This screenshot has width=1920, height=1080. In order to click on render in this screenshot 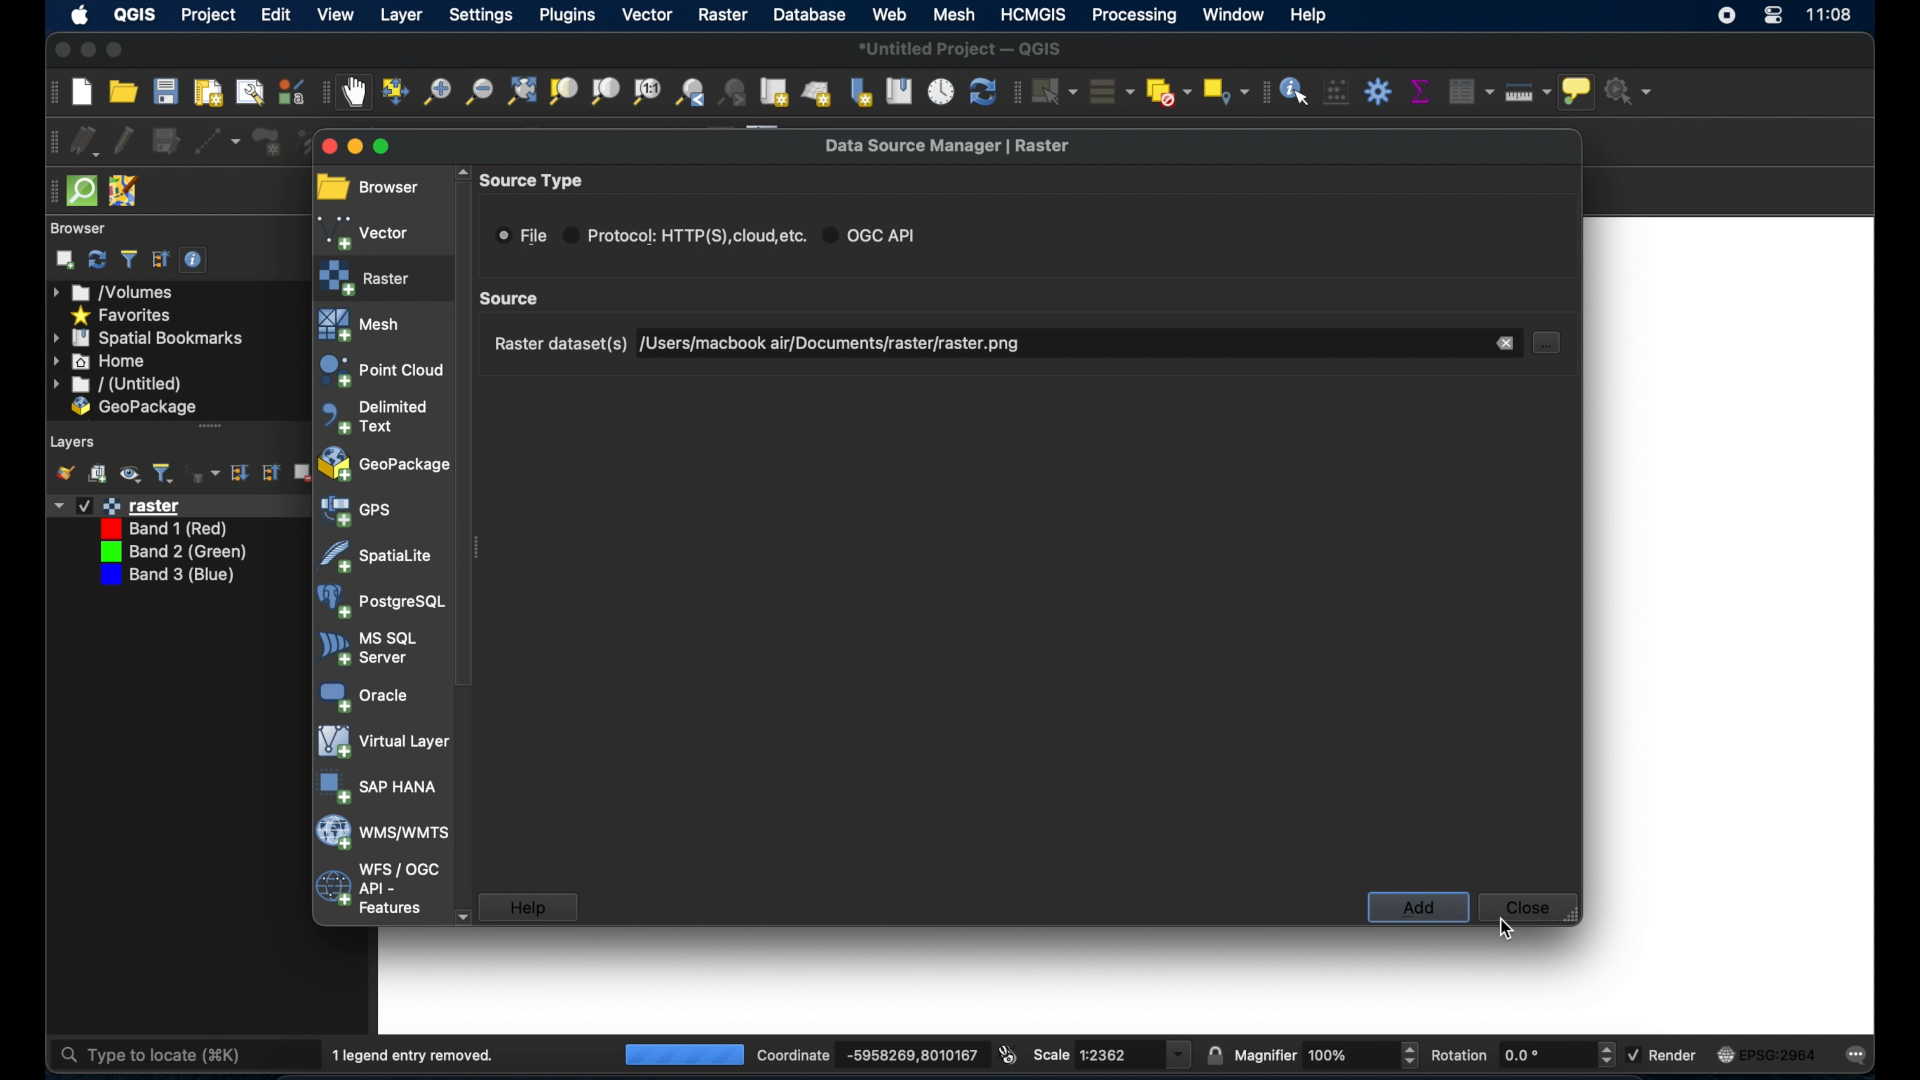, I will do `click(1678, 1056)`.